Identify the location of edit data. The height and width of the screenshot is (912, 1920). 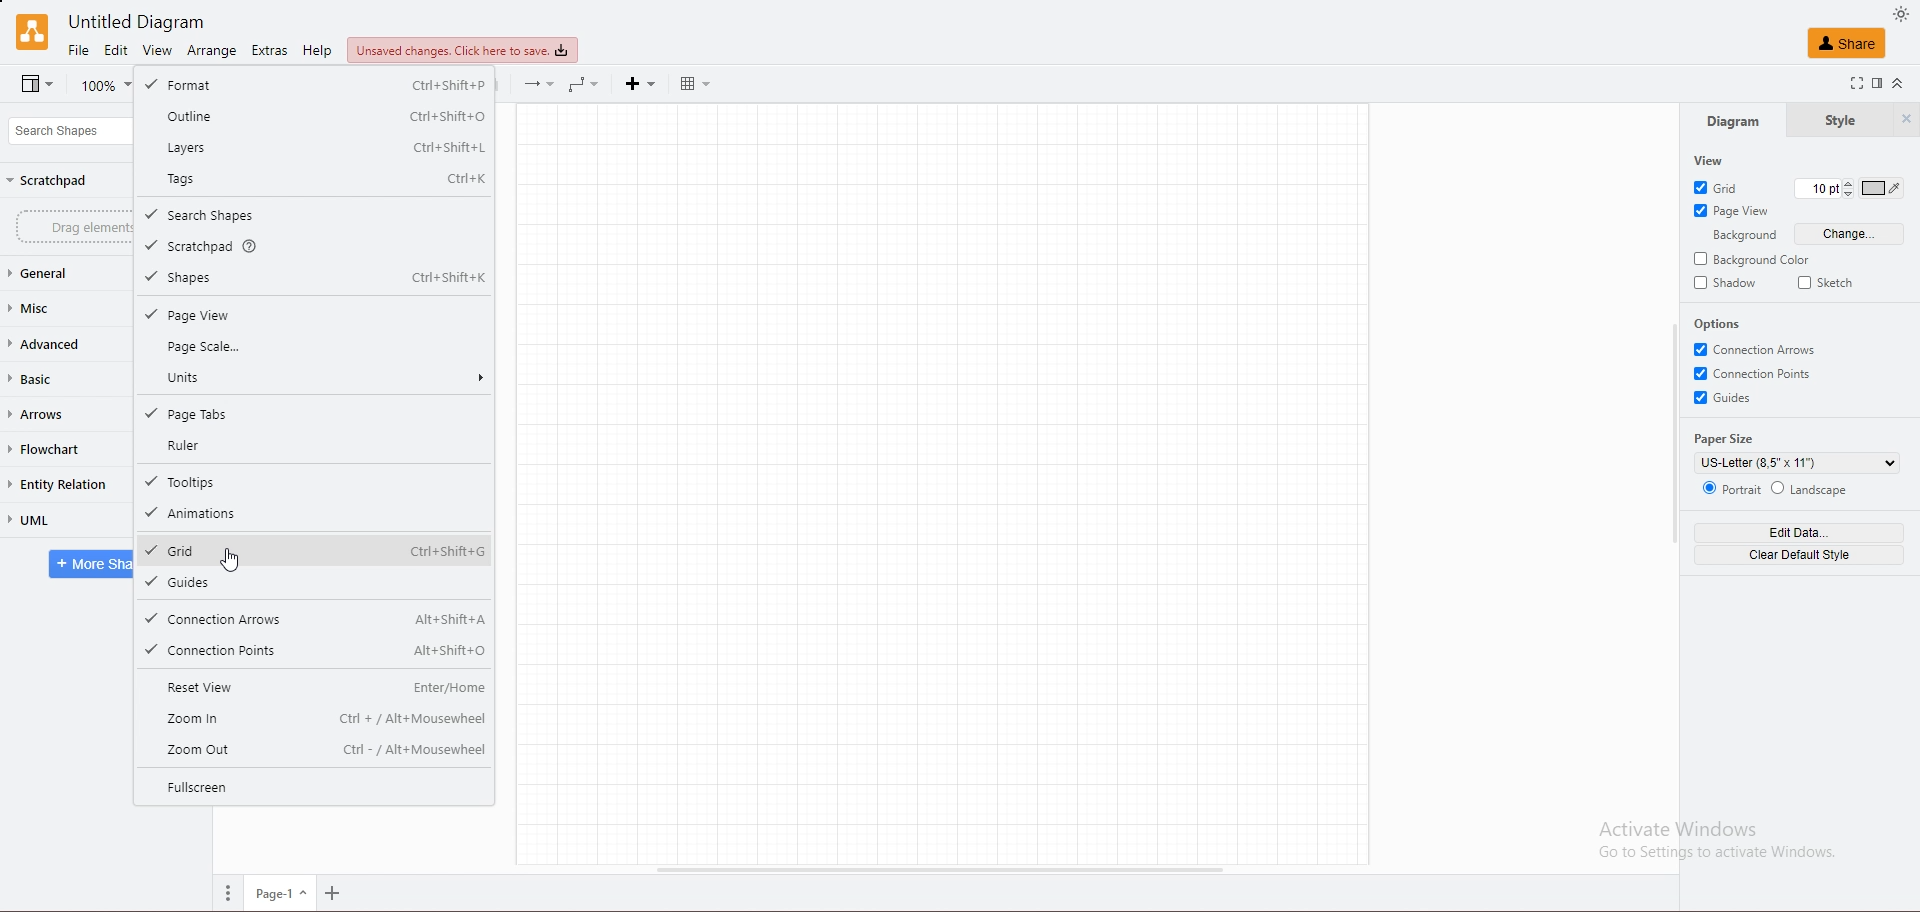
(1800, 532).